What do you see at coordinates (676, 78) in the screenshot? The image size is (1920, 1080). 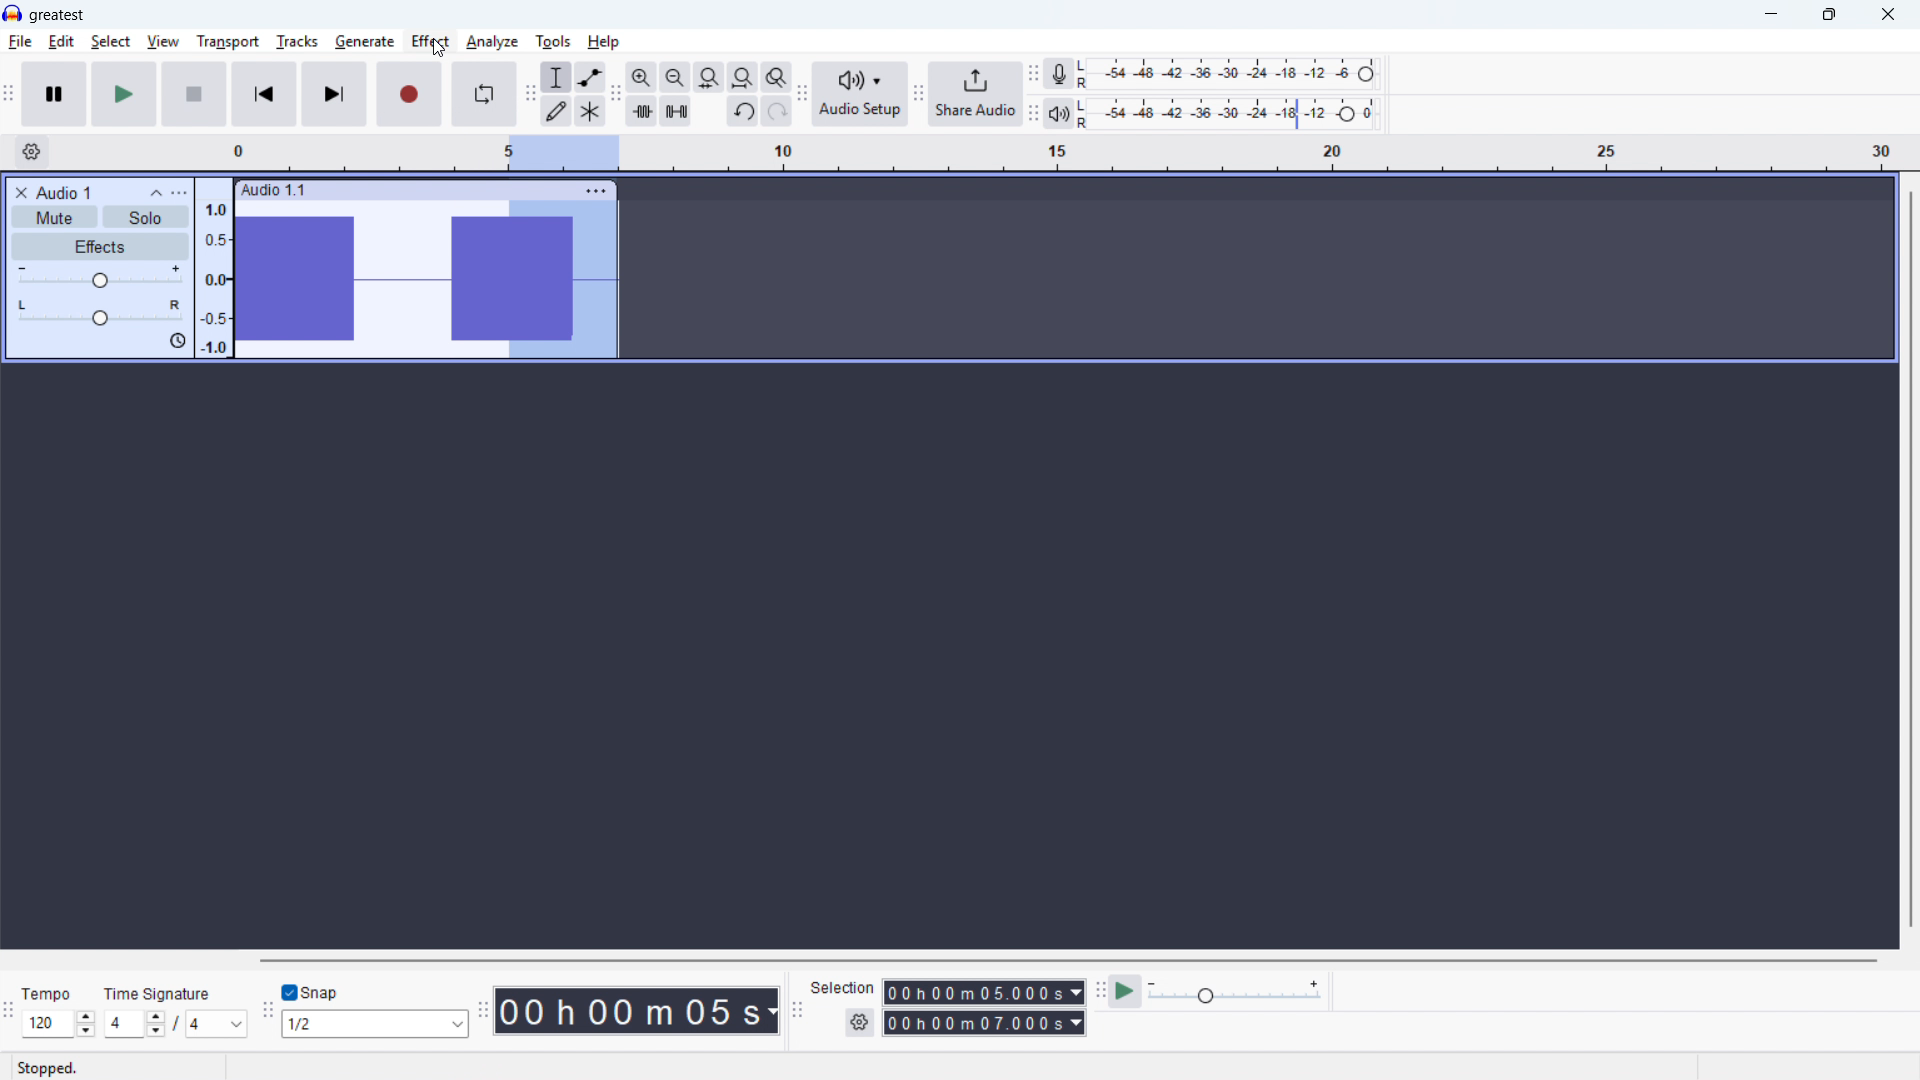 I see `Zoom out ` at bounding box center [676, 78].